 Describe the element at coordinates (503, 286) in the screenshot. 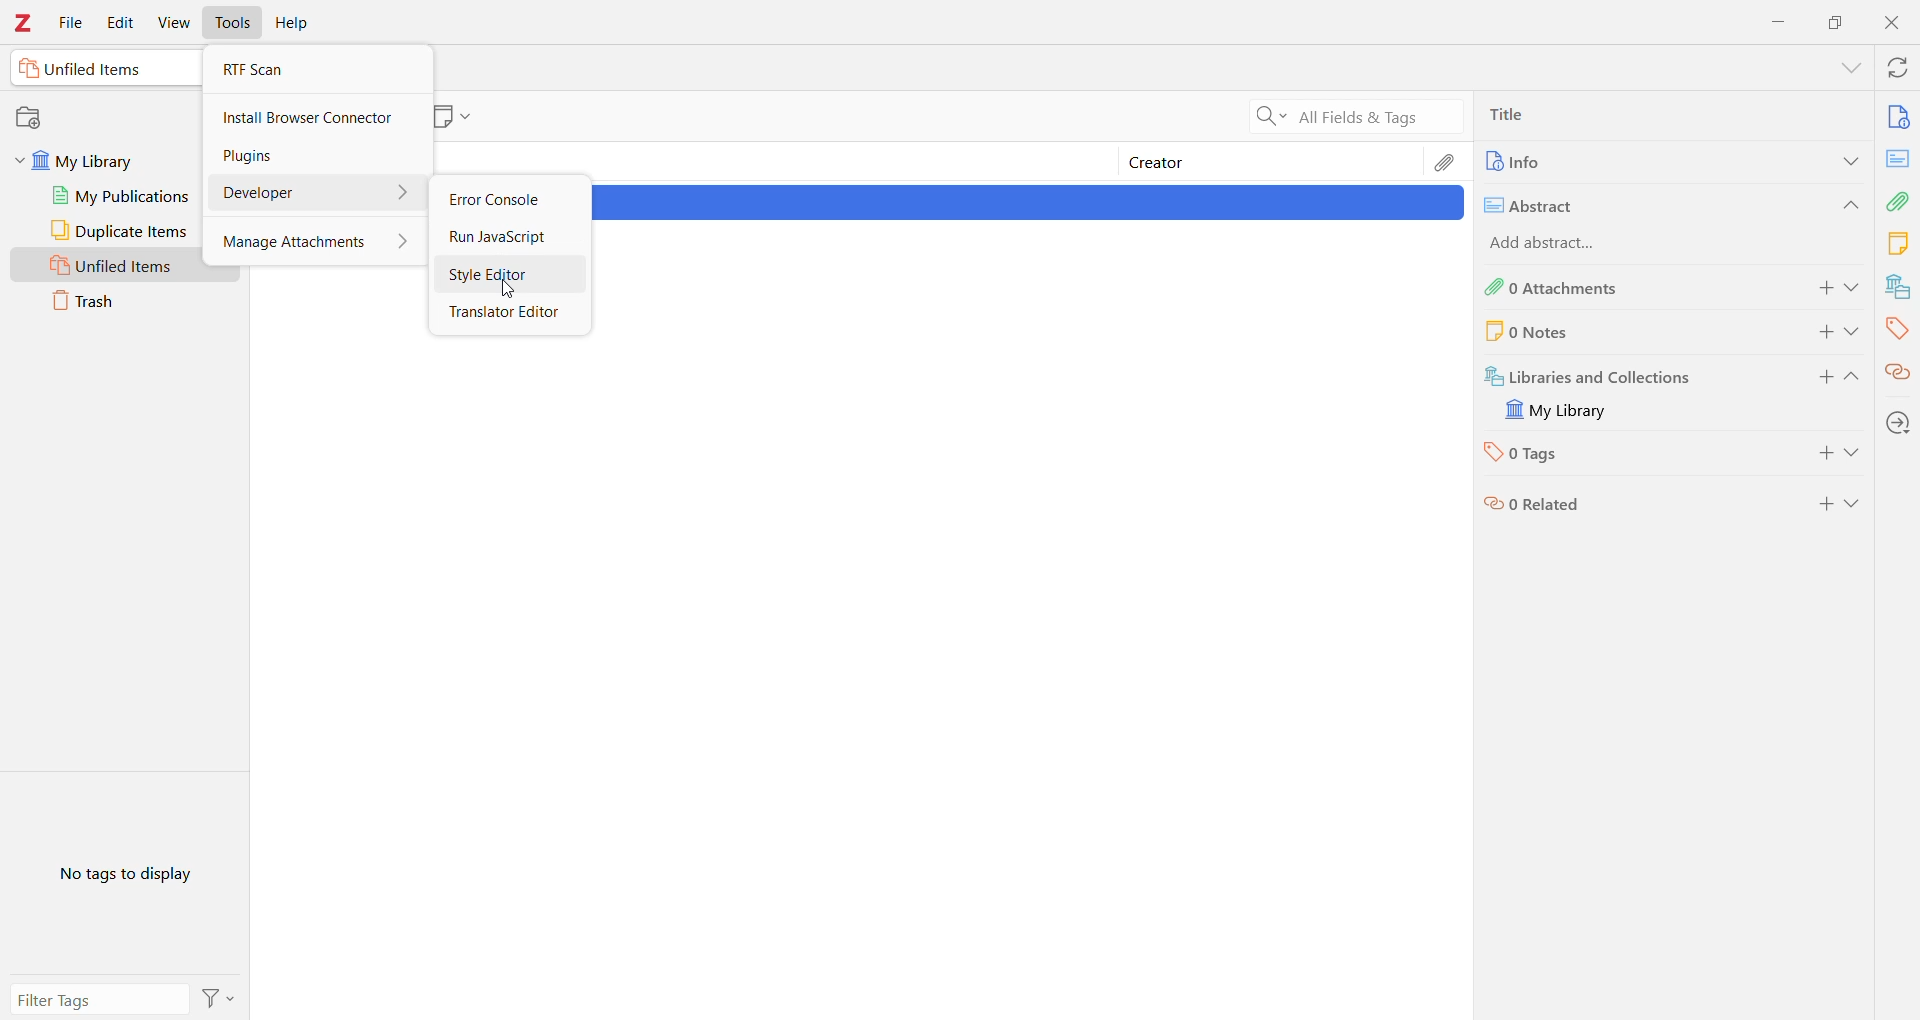

I see `Cursor` at that location.